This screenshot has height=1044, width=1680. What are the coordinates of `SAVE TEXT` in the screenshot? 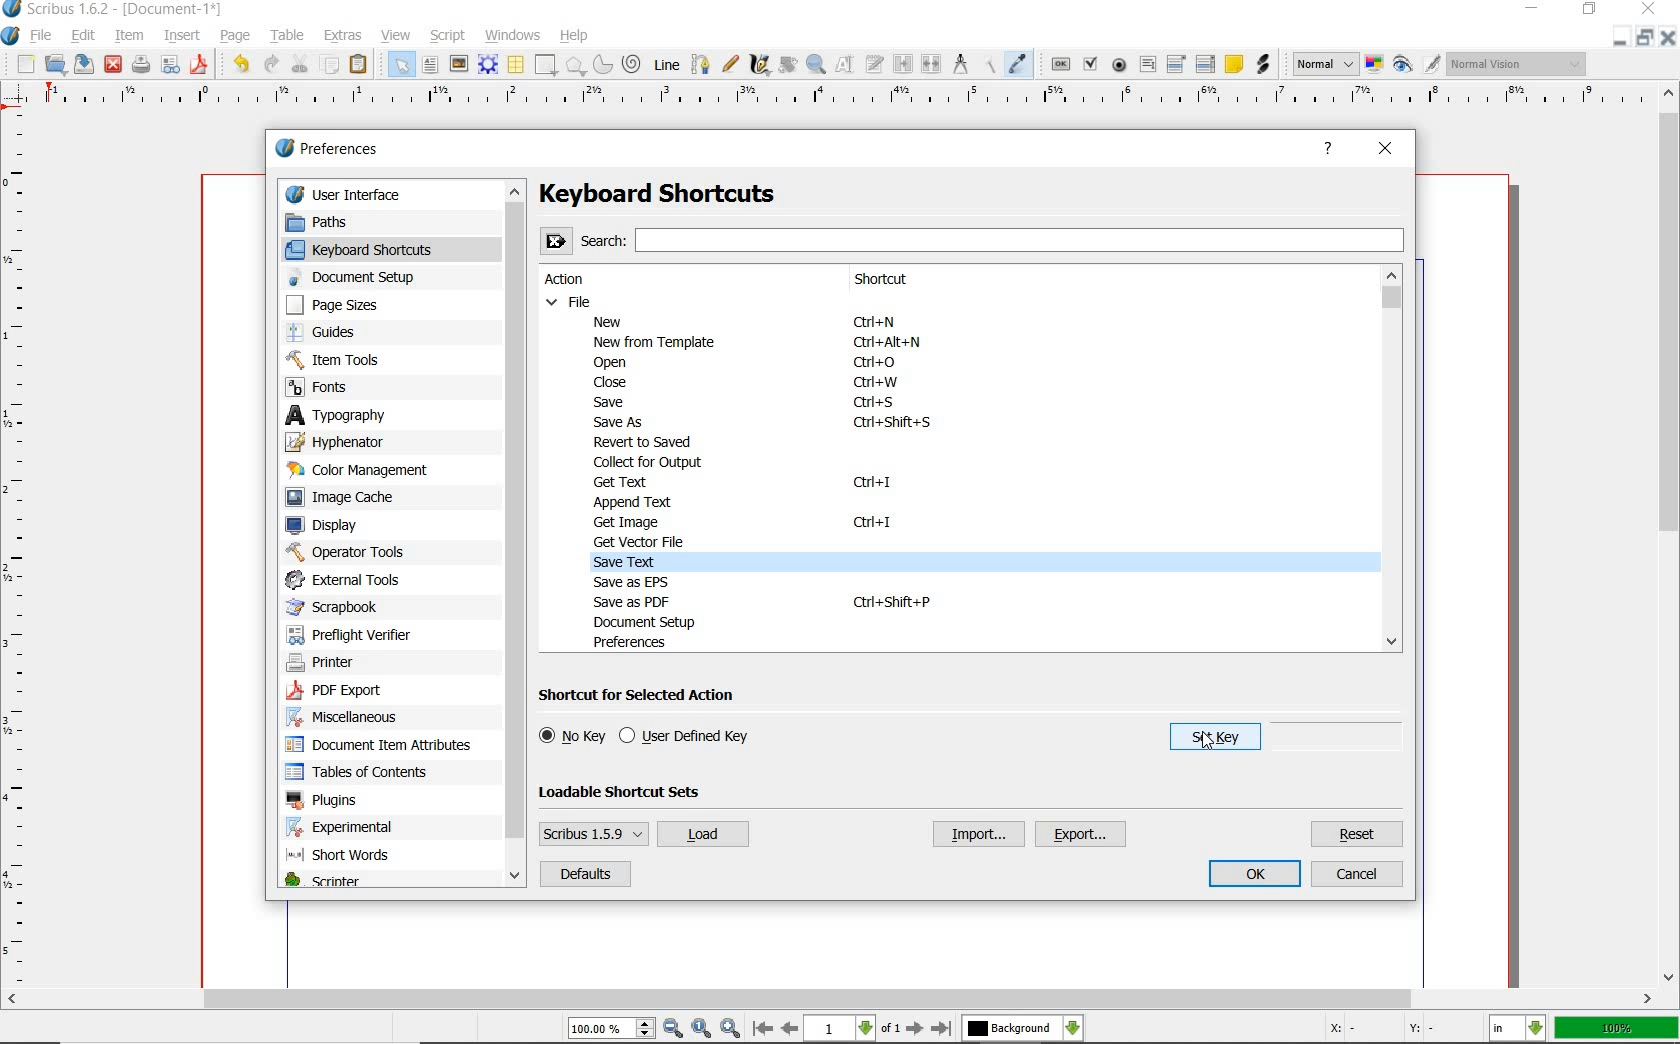 It's located at (638, 562).